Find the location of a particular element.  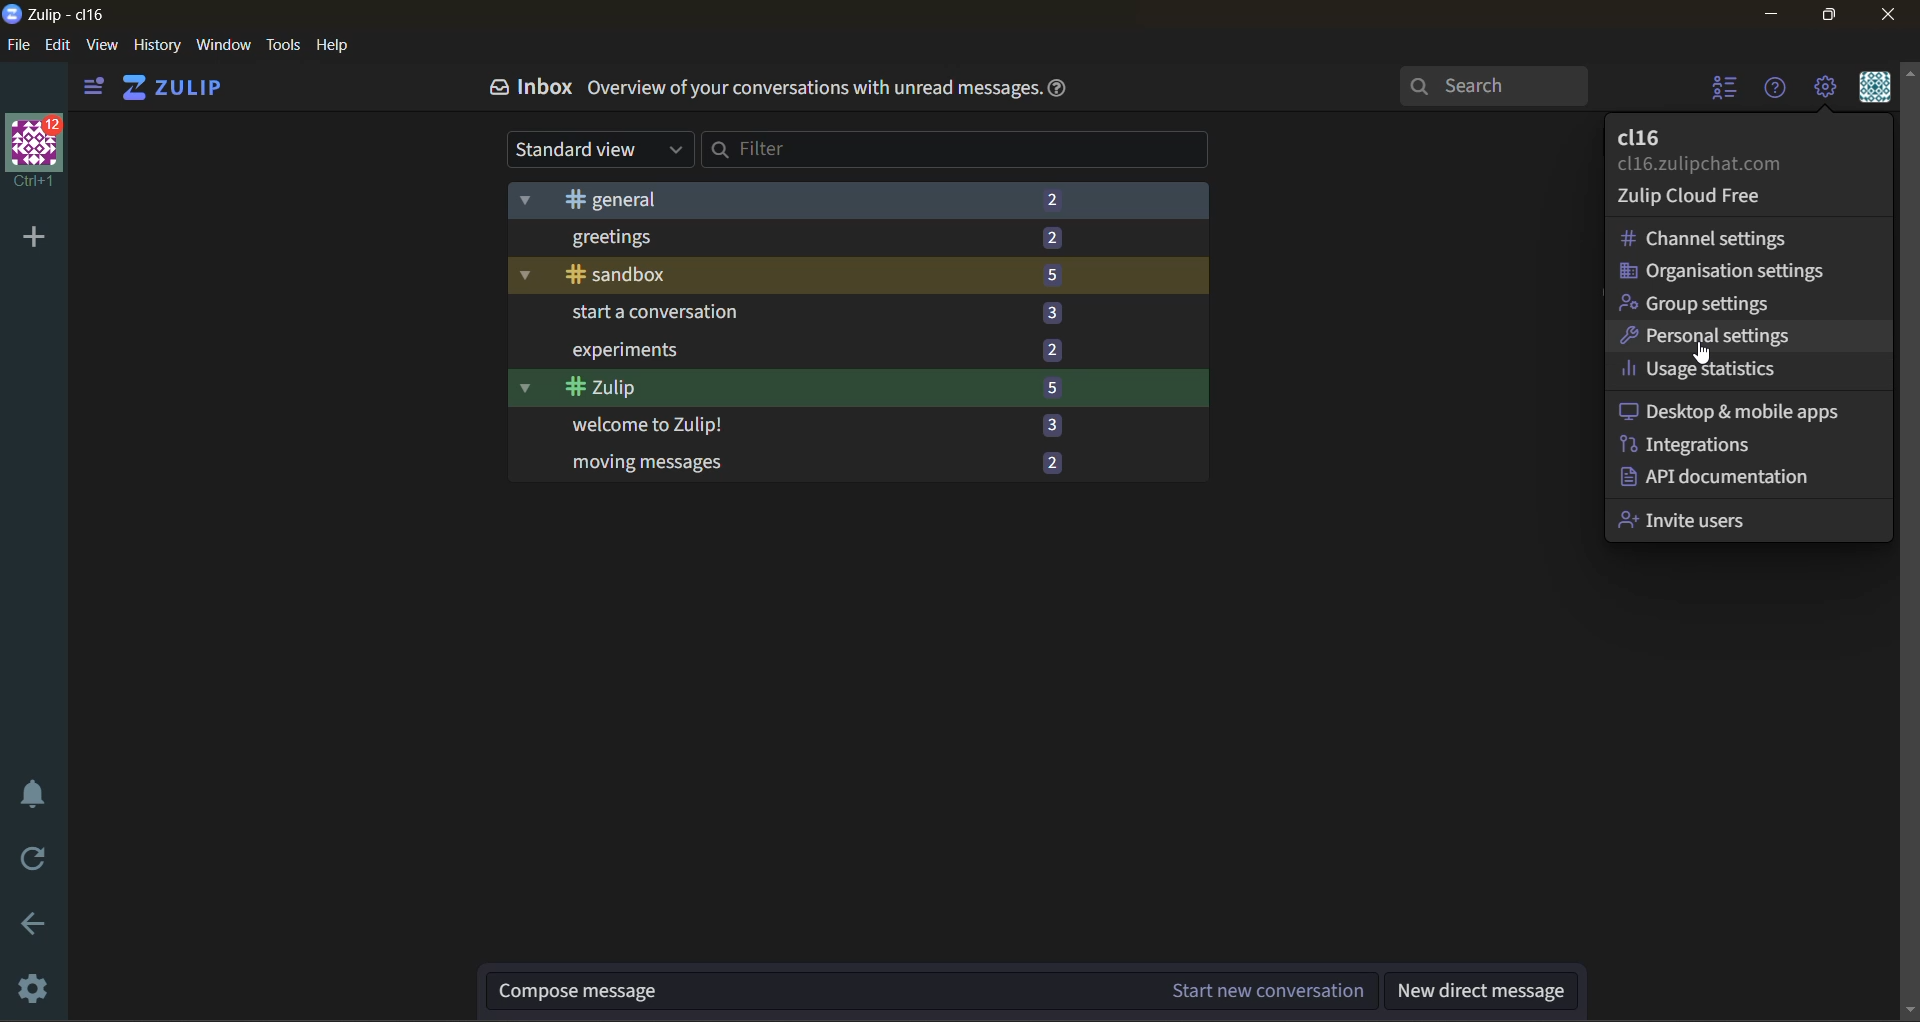

help is located at coordinates (339, 47).